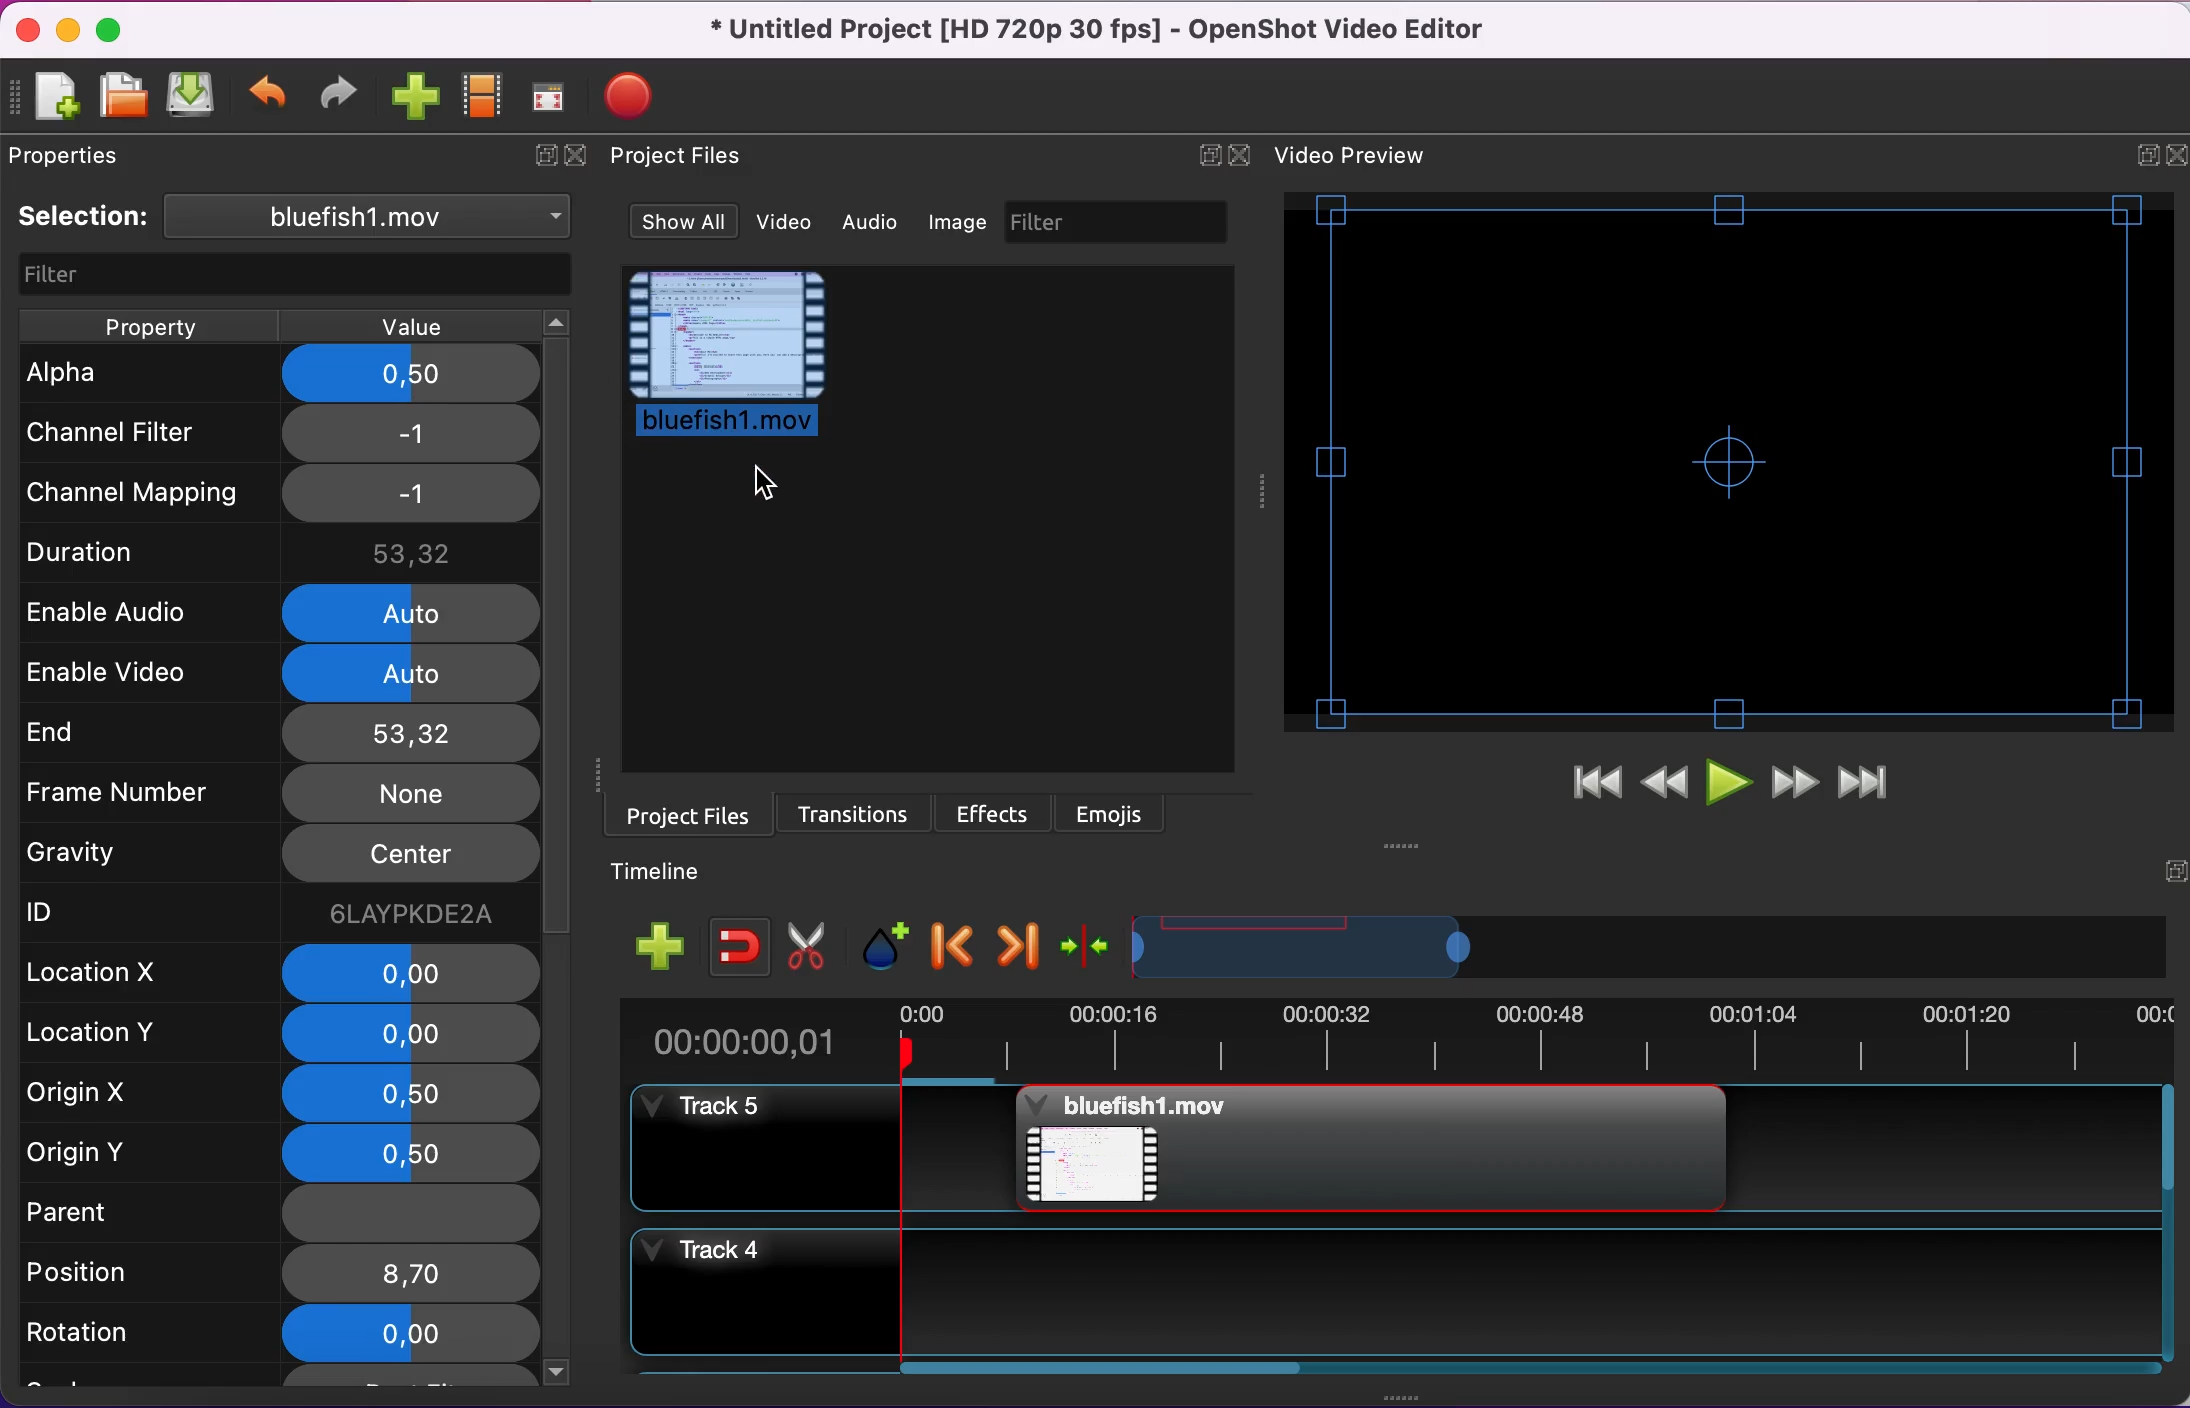 This screenshot has width=2190, height=1408. I want to click on 8,7, so click(407, 1274).